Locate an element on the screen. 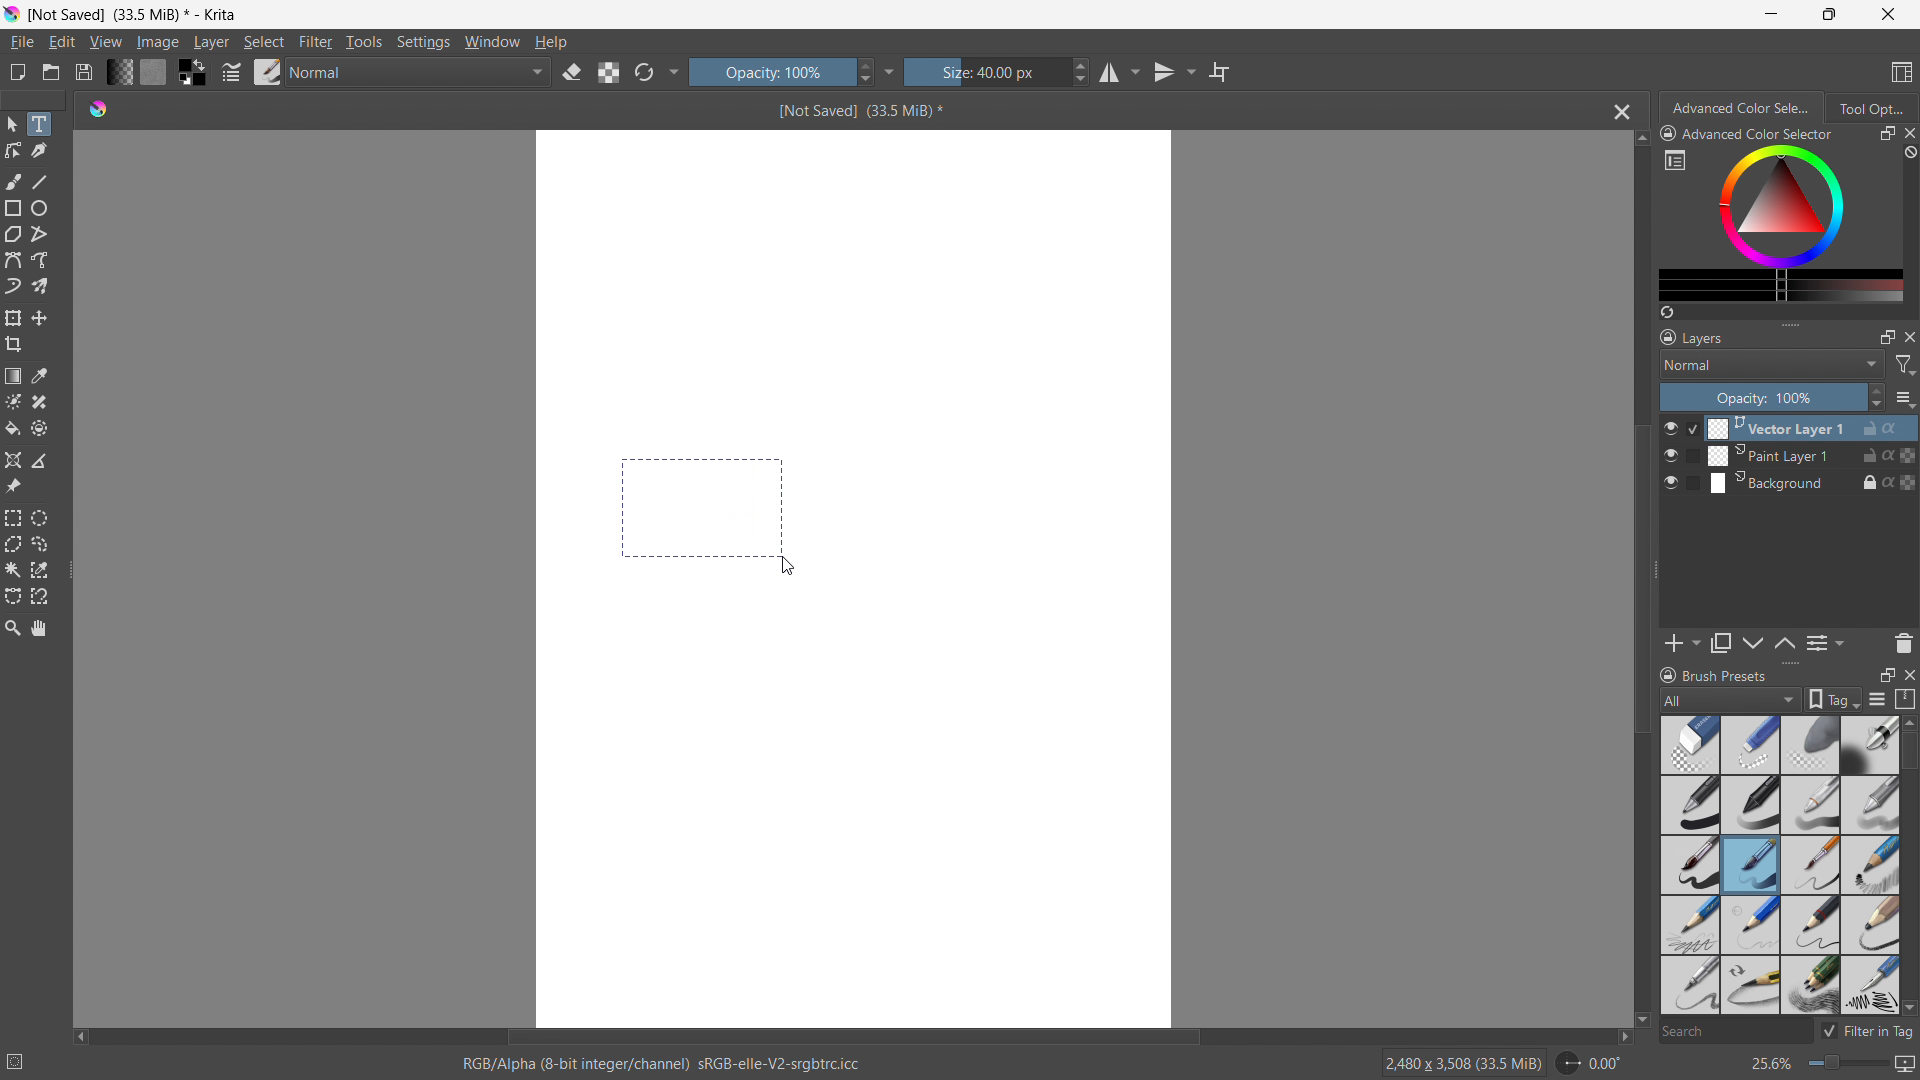 Image resolution: width=1920 pixels, height=1080 pixels. save is located at coordinates (83, 72).